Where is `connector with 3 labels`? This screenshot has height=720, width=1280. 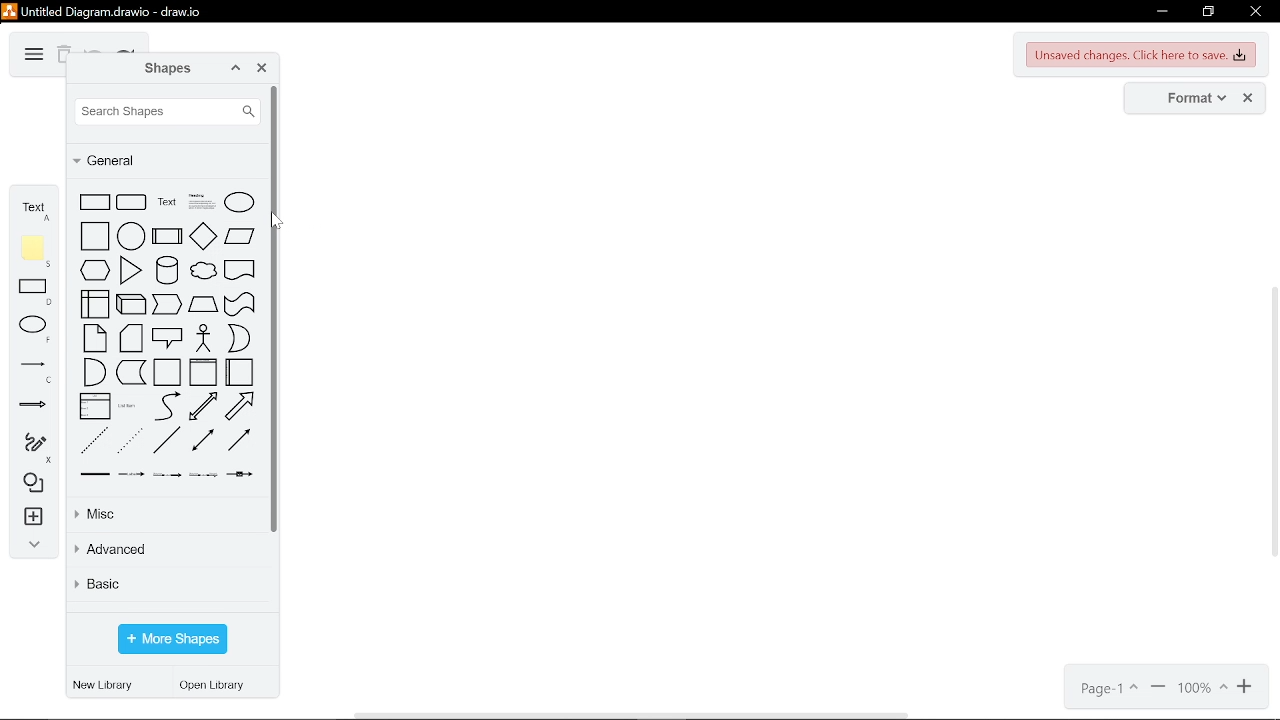 connector with 3 labels is located at coordinates (204, 475).